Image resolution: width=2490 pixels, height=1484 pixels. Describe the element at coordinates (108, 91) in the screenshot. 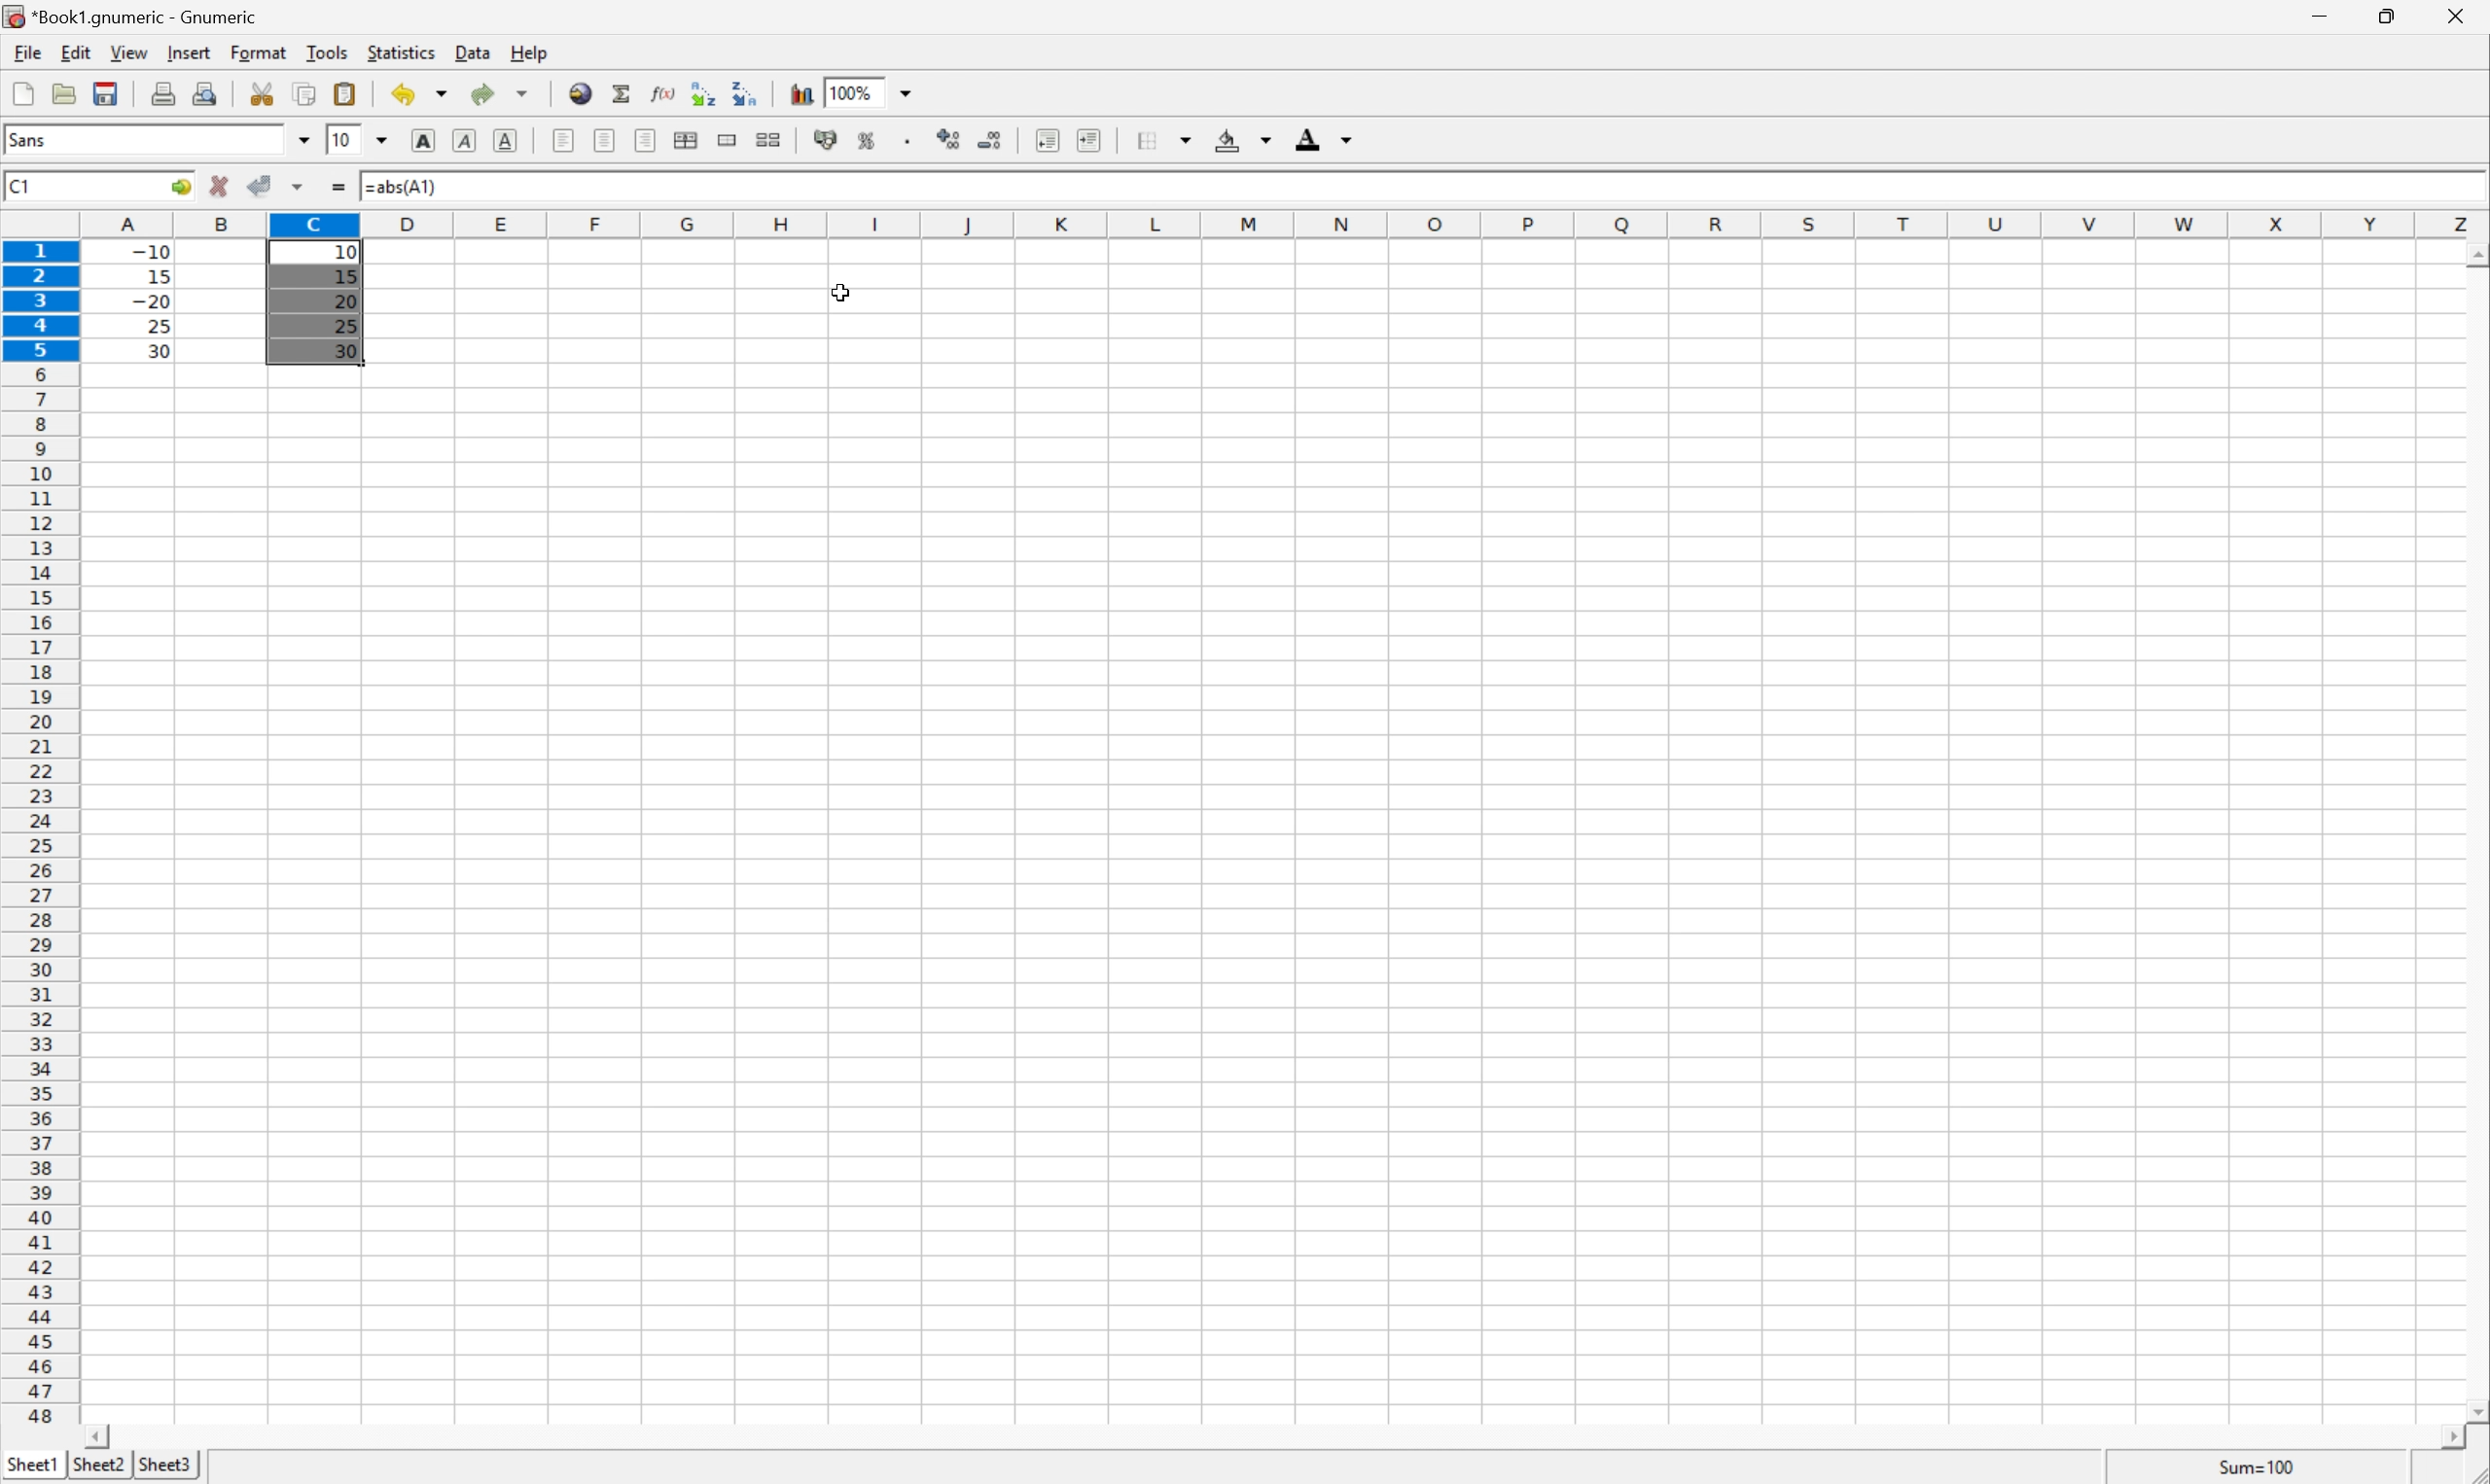

I see `Save the current file` at that location.